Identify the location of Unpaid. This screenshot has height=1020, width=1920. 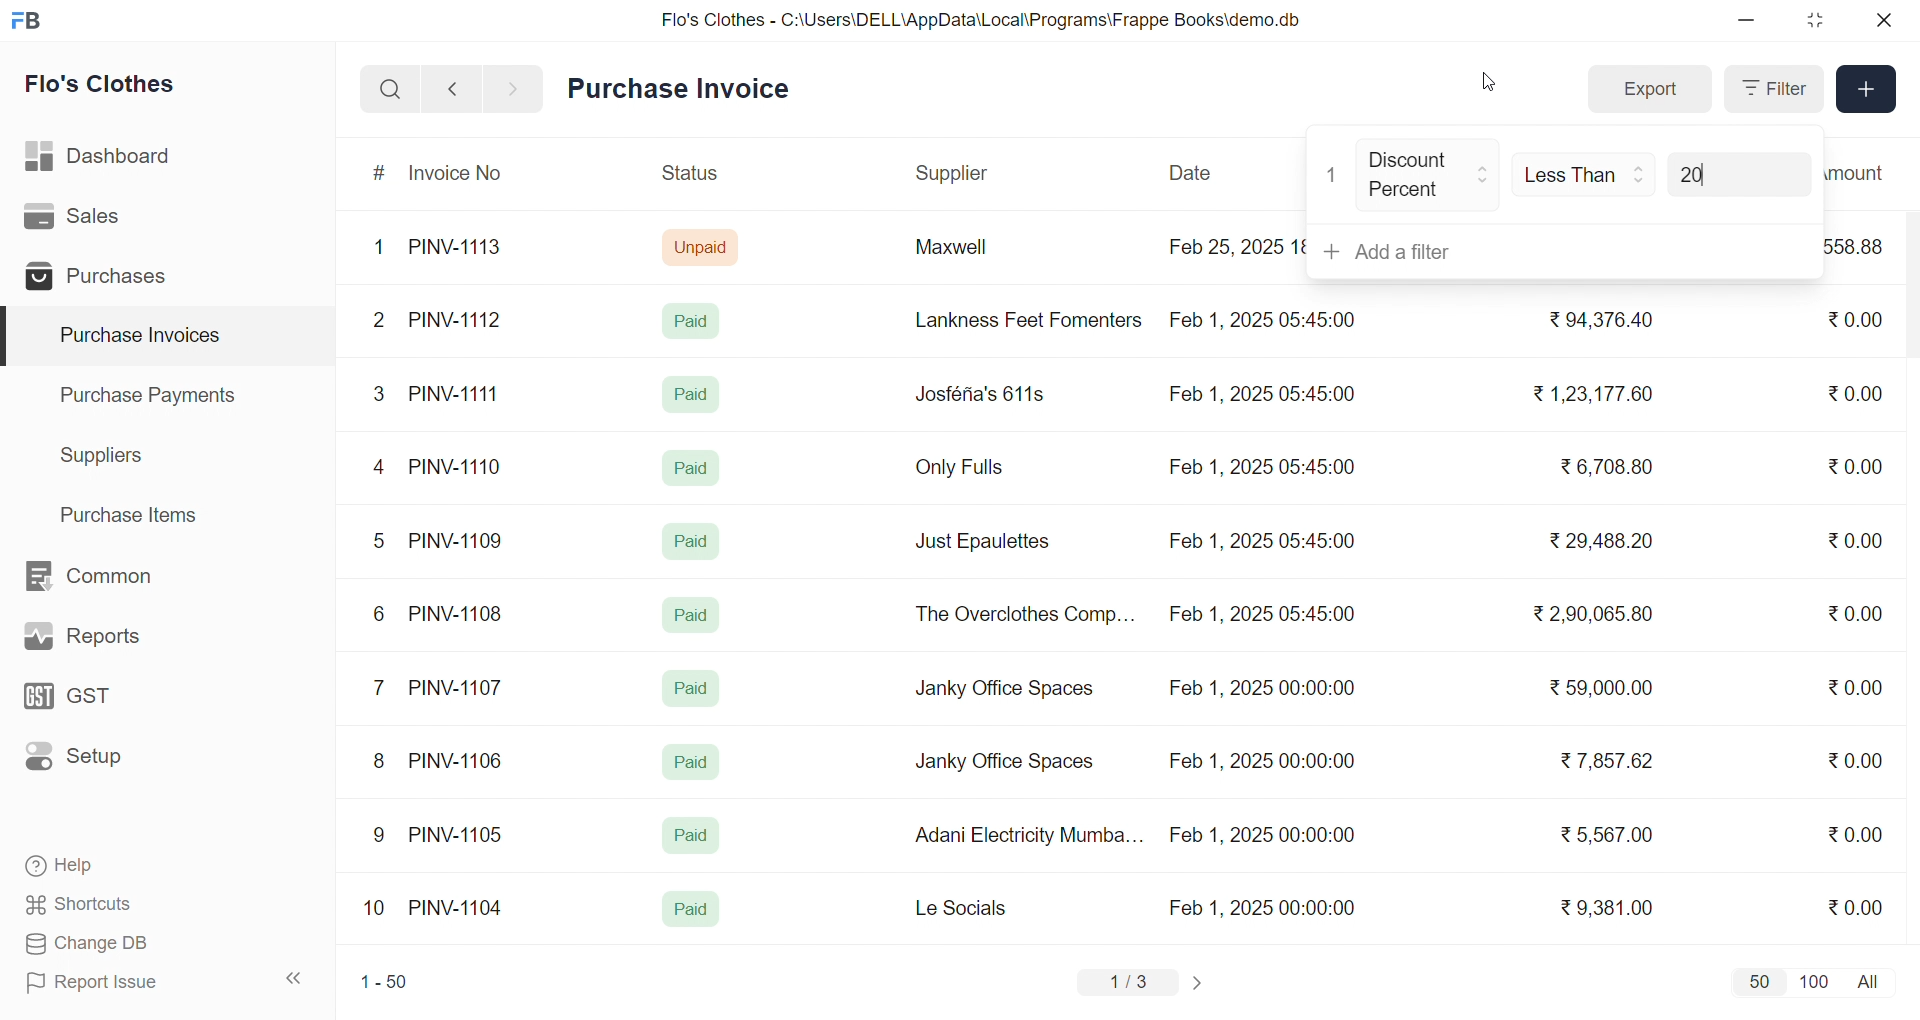
(703, 246).